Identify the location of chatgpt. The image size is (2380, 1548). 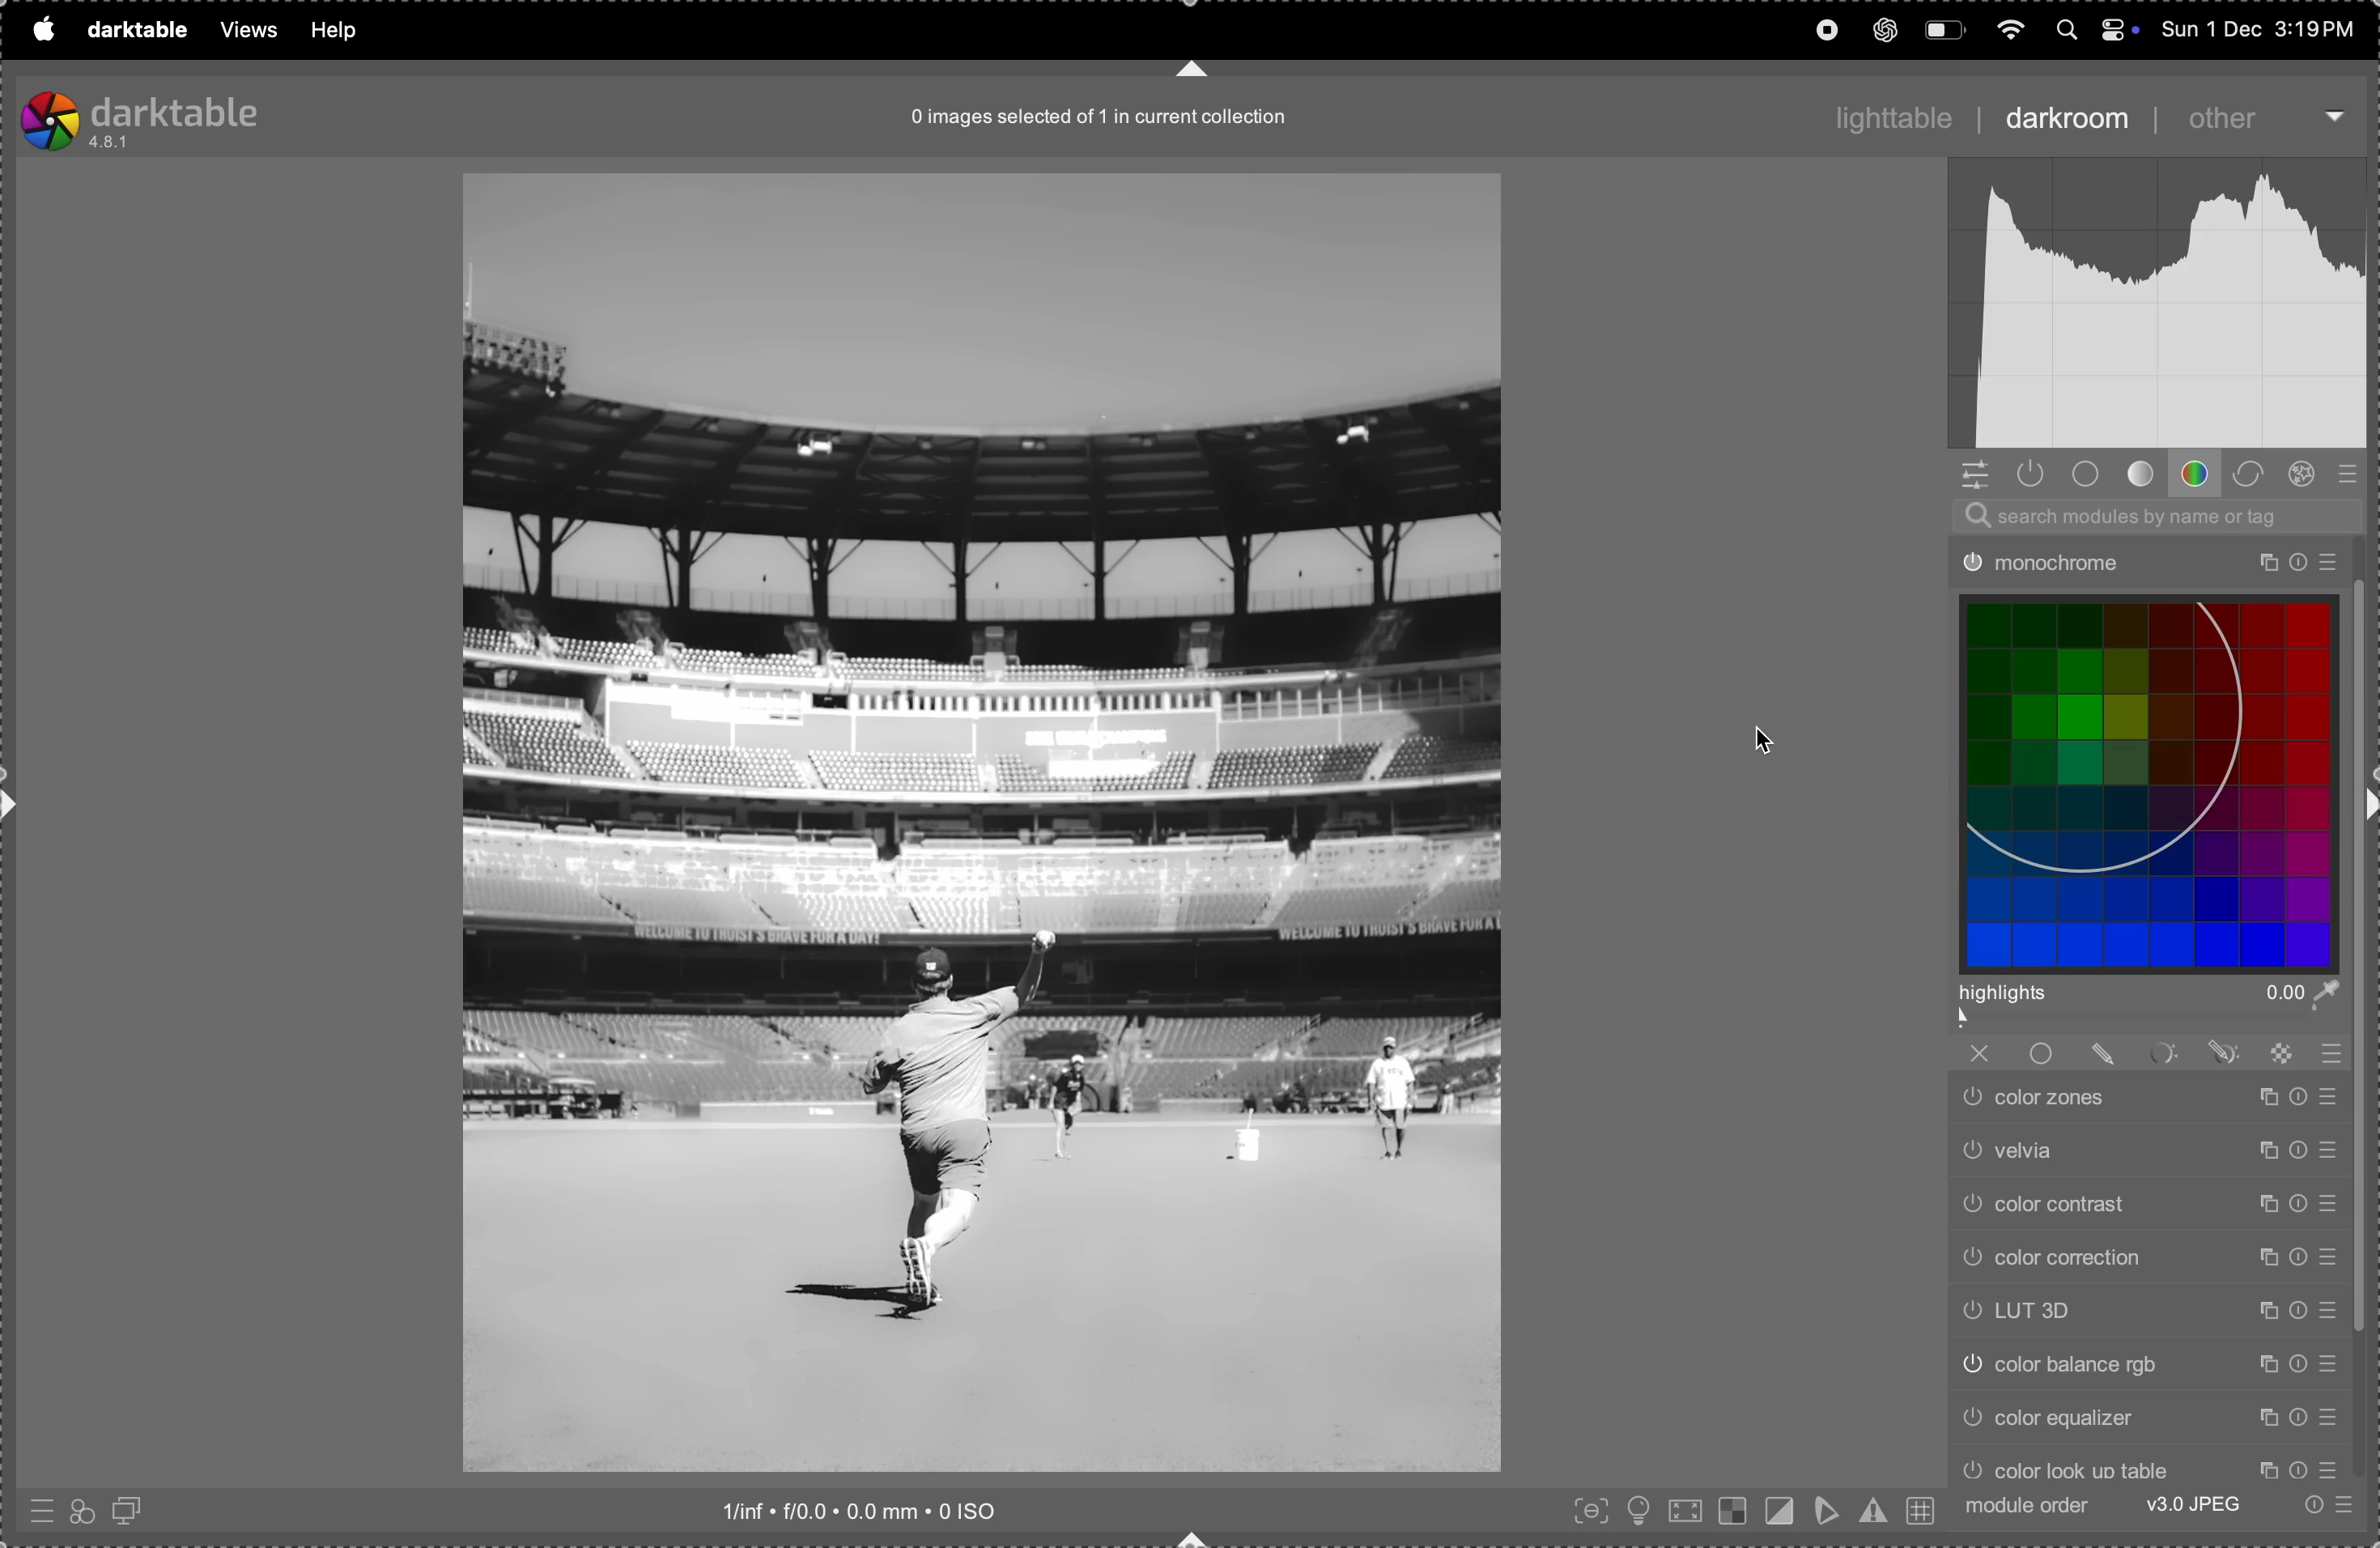
(1888, 30).